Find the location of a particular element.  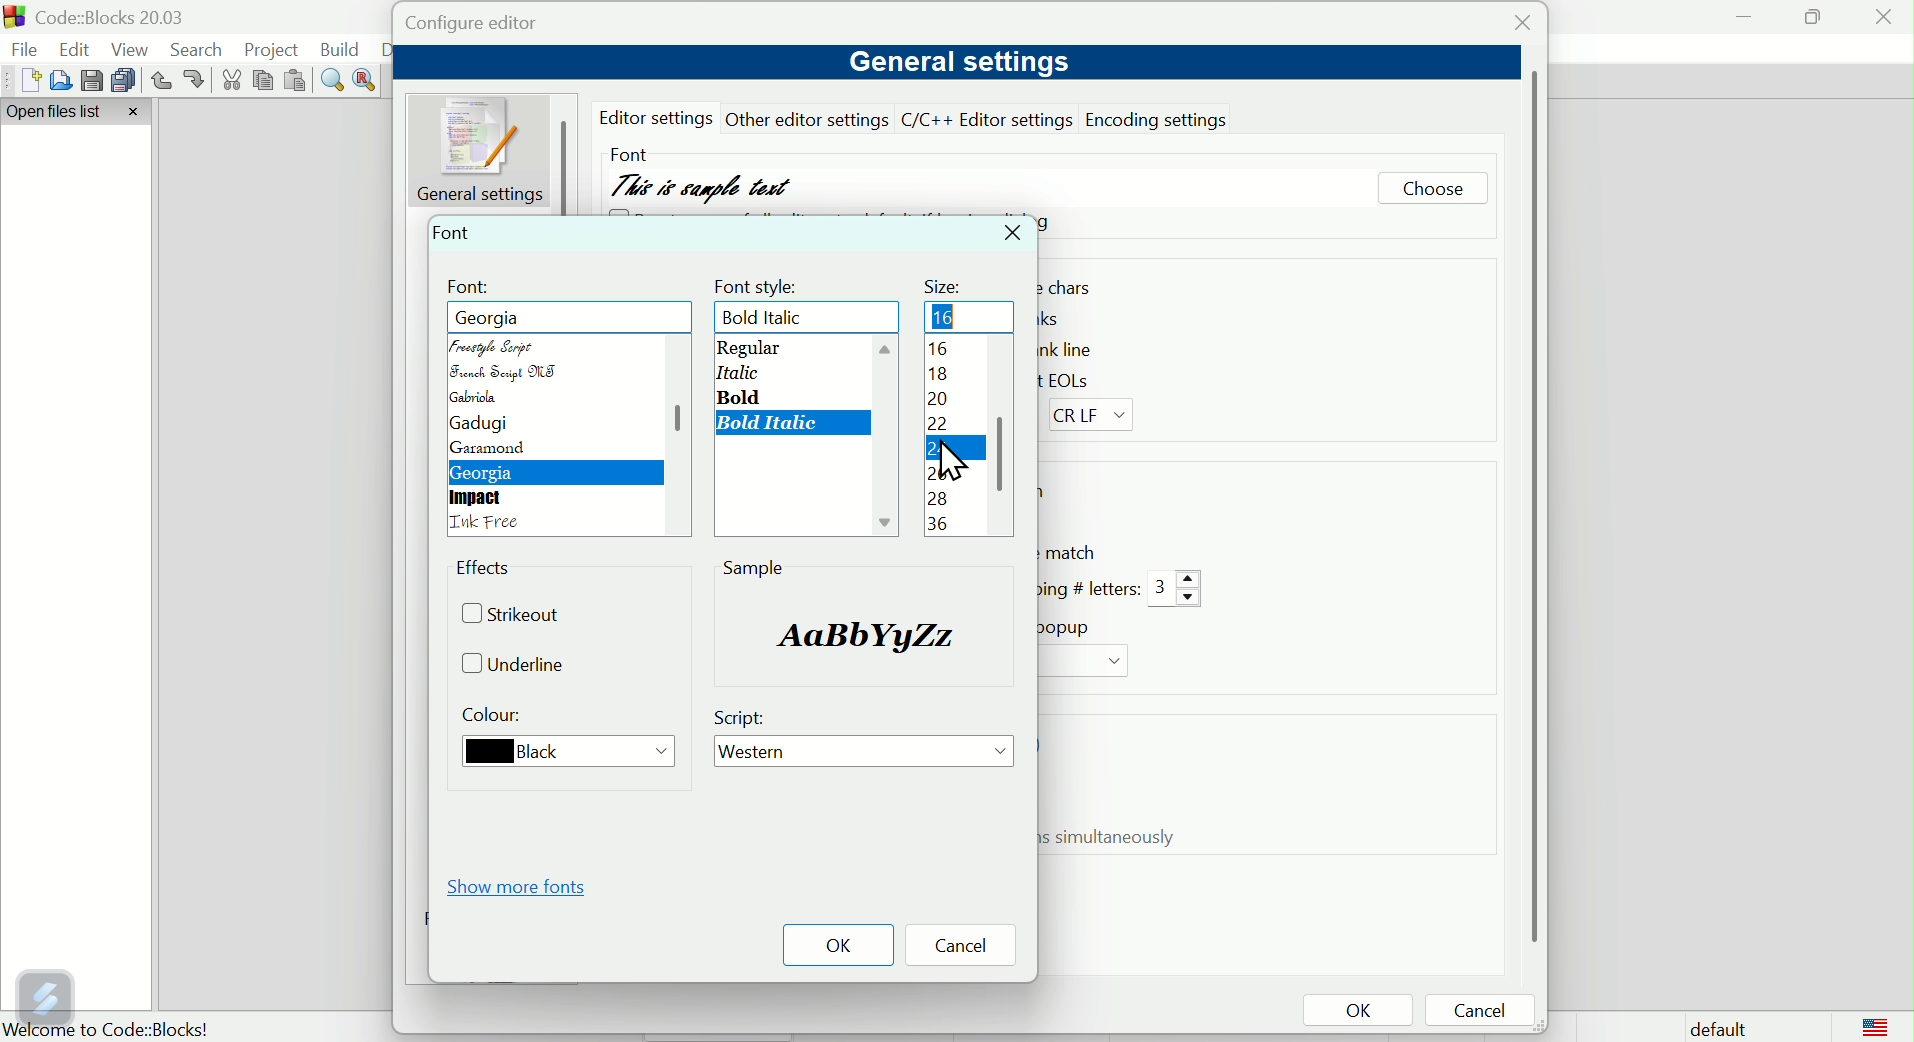

C/C++ editor setting is located at coordinates (988, 120).